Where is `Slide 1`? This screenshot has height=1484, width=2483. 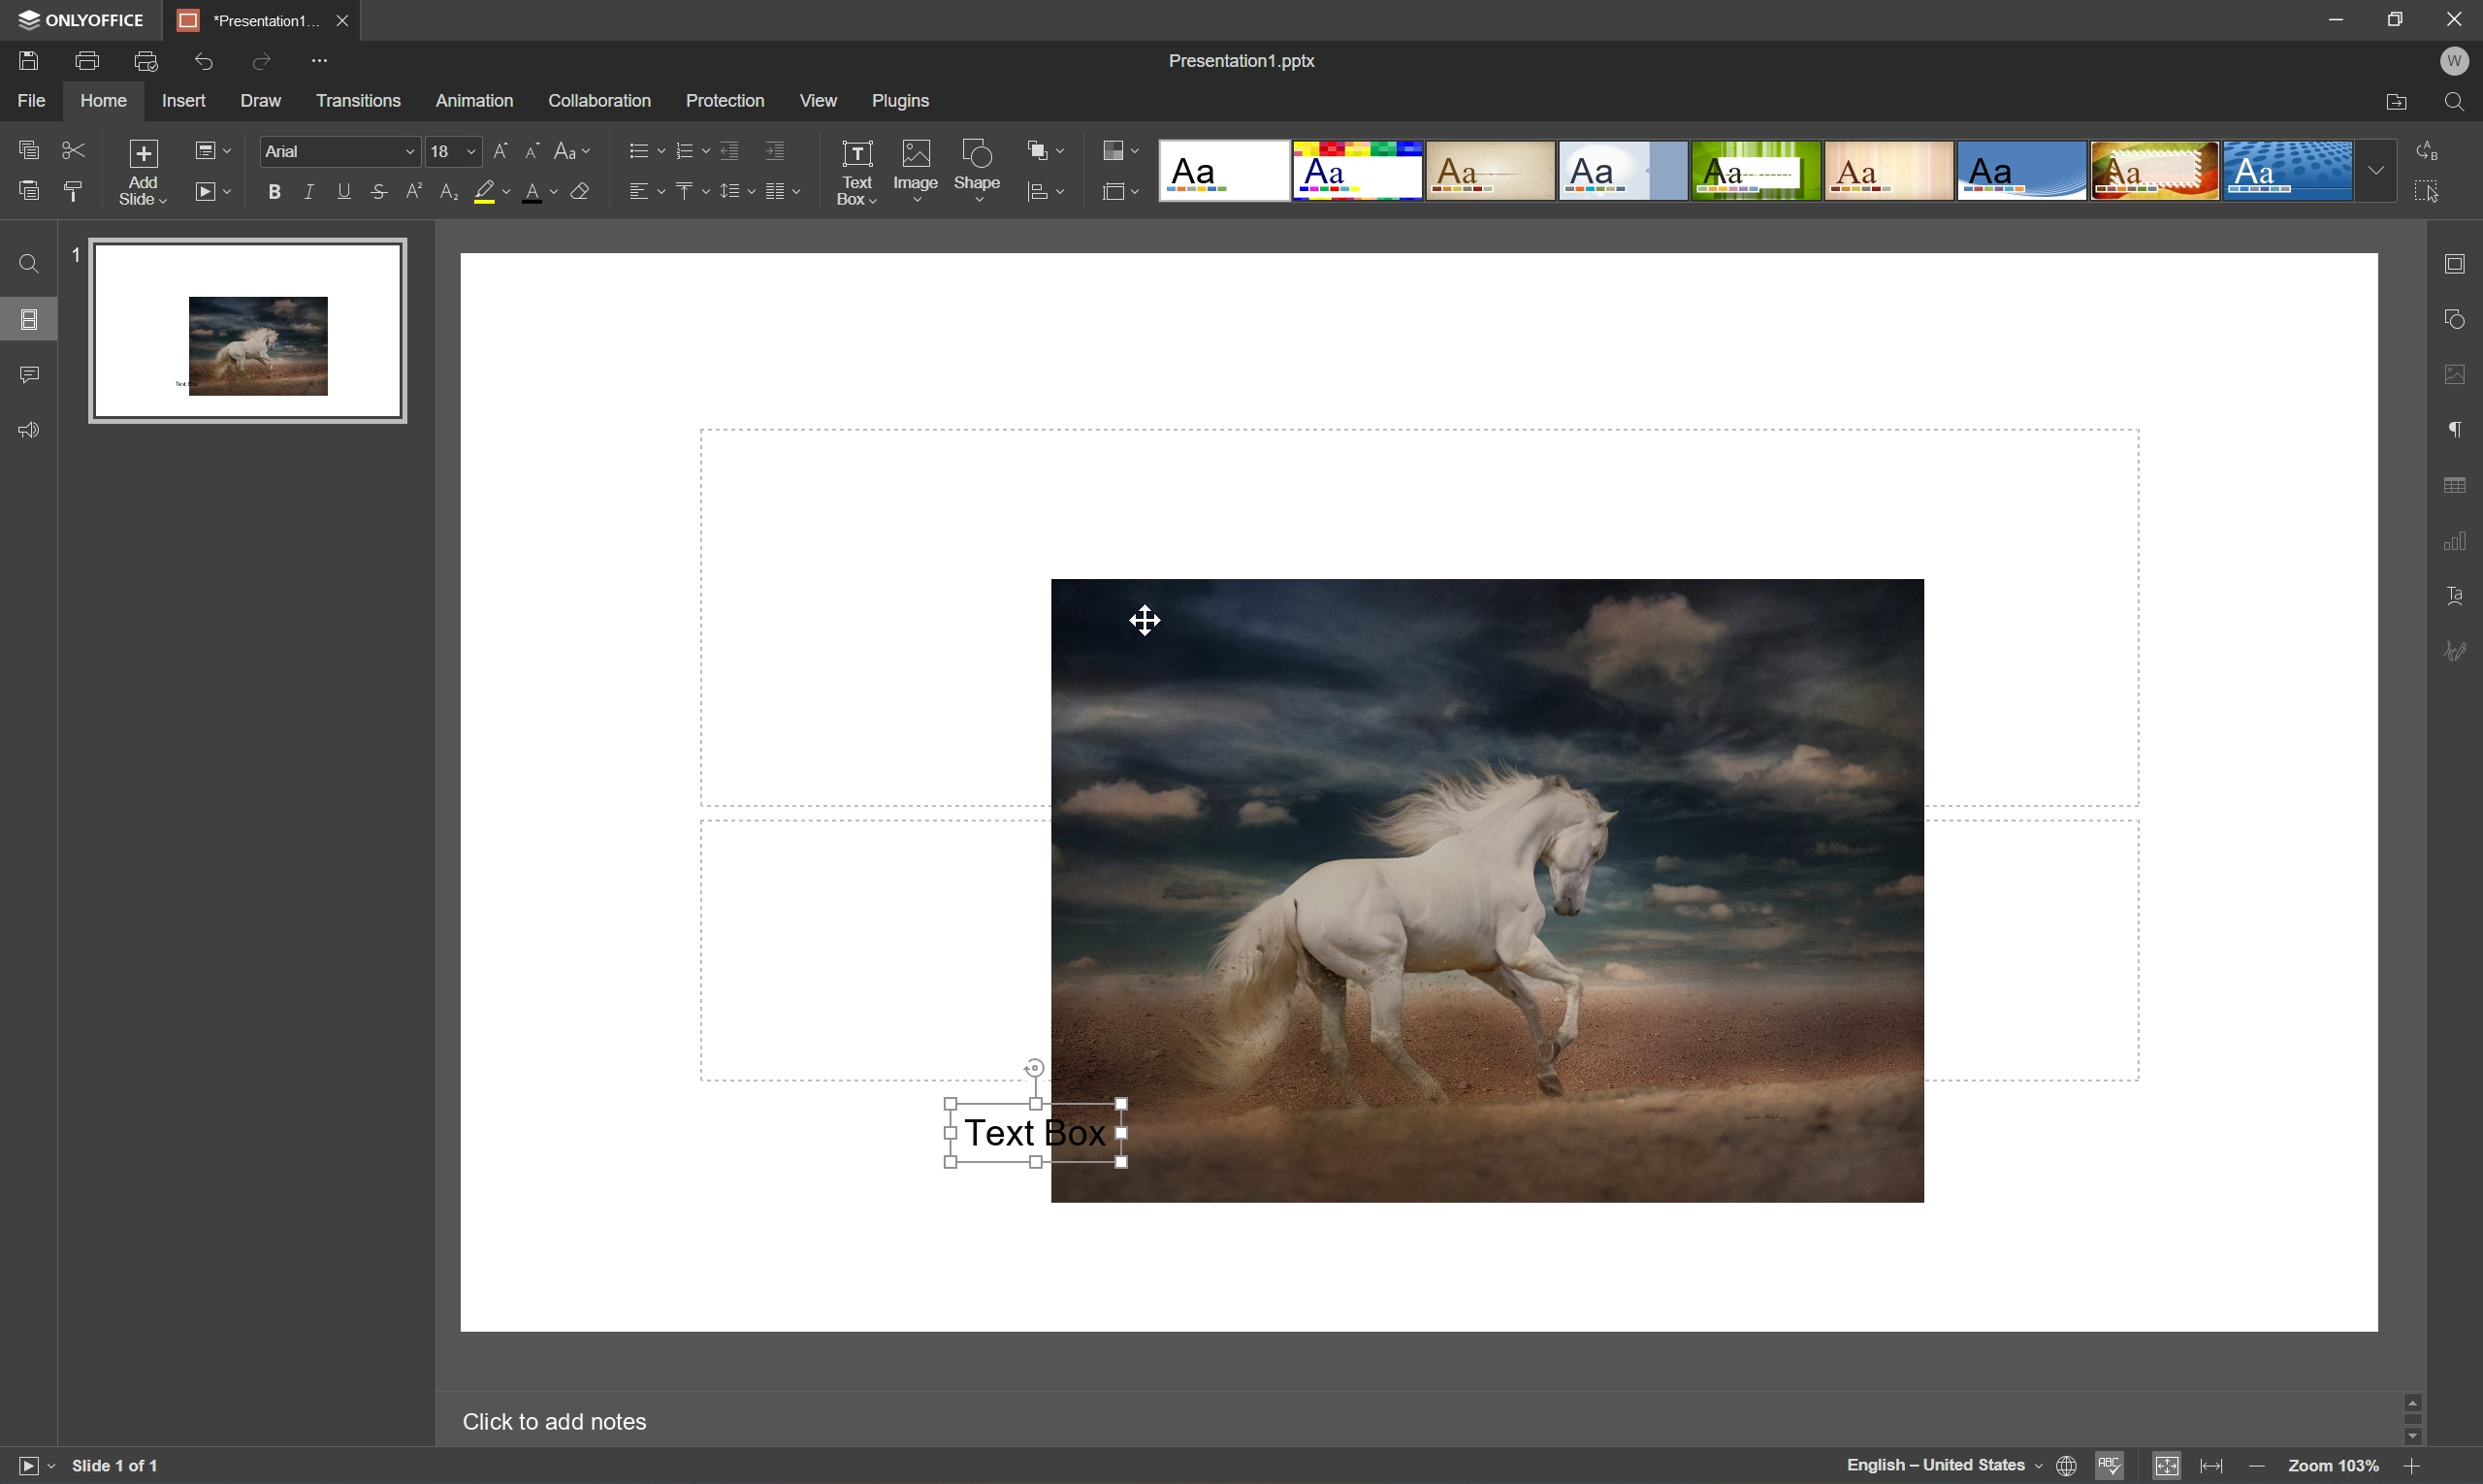
Slide 1 is located at coordinates (233, 329).